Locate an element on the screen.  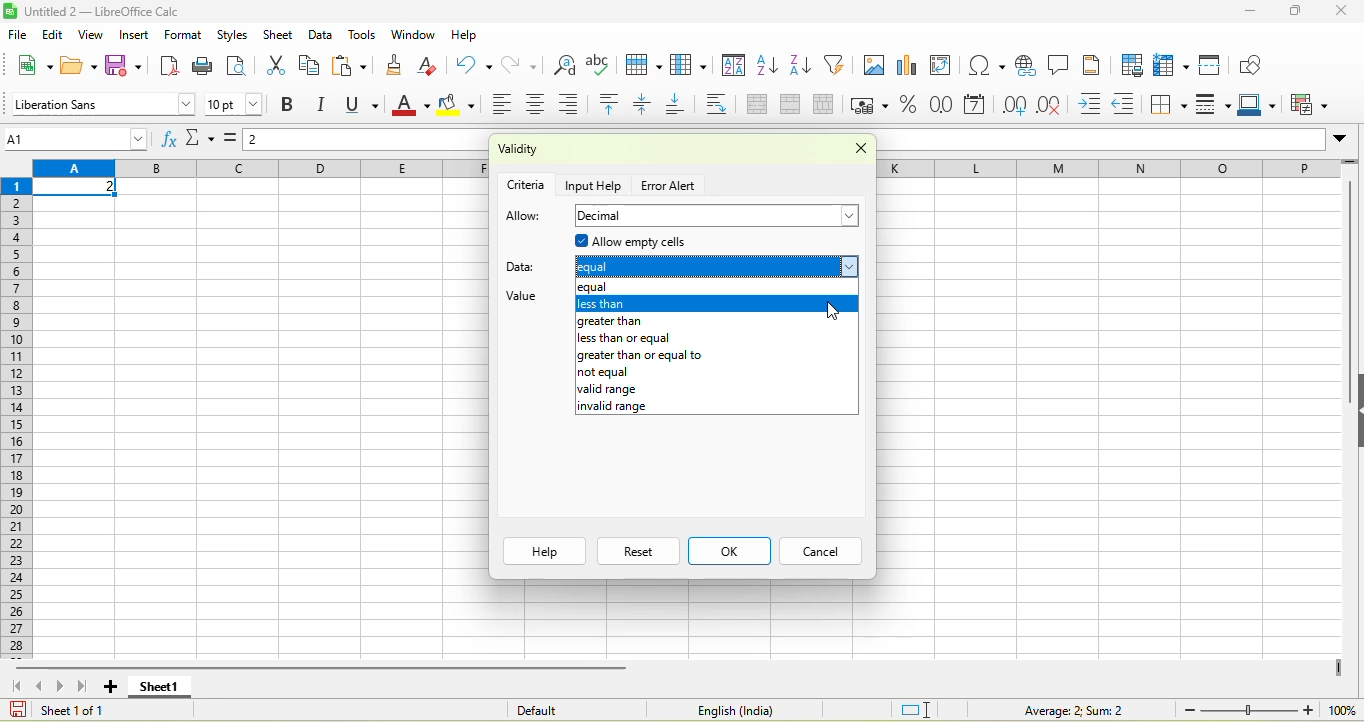
align right is located at coordinates (575, 104).